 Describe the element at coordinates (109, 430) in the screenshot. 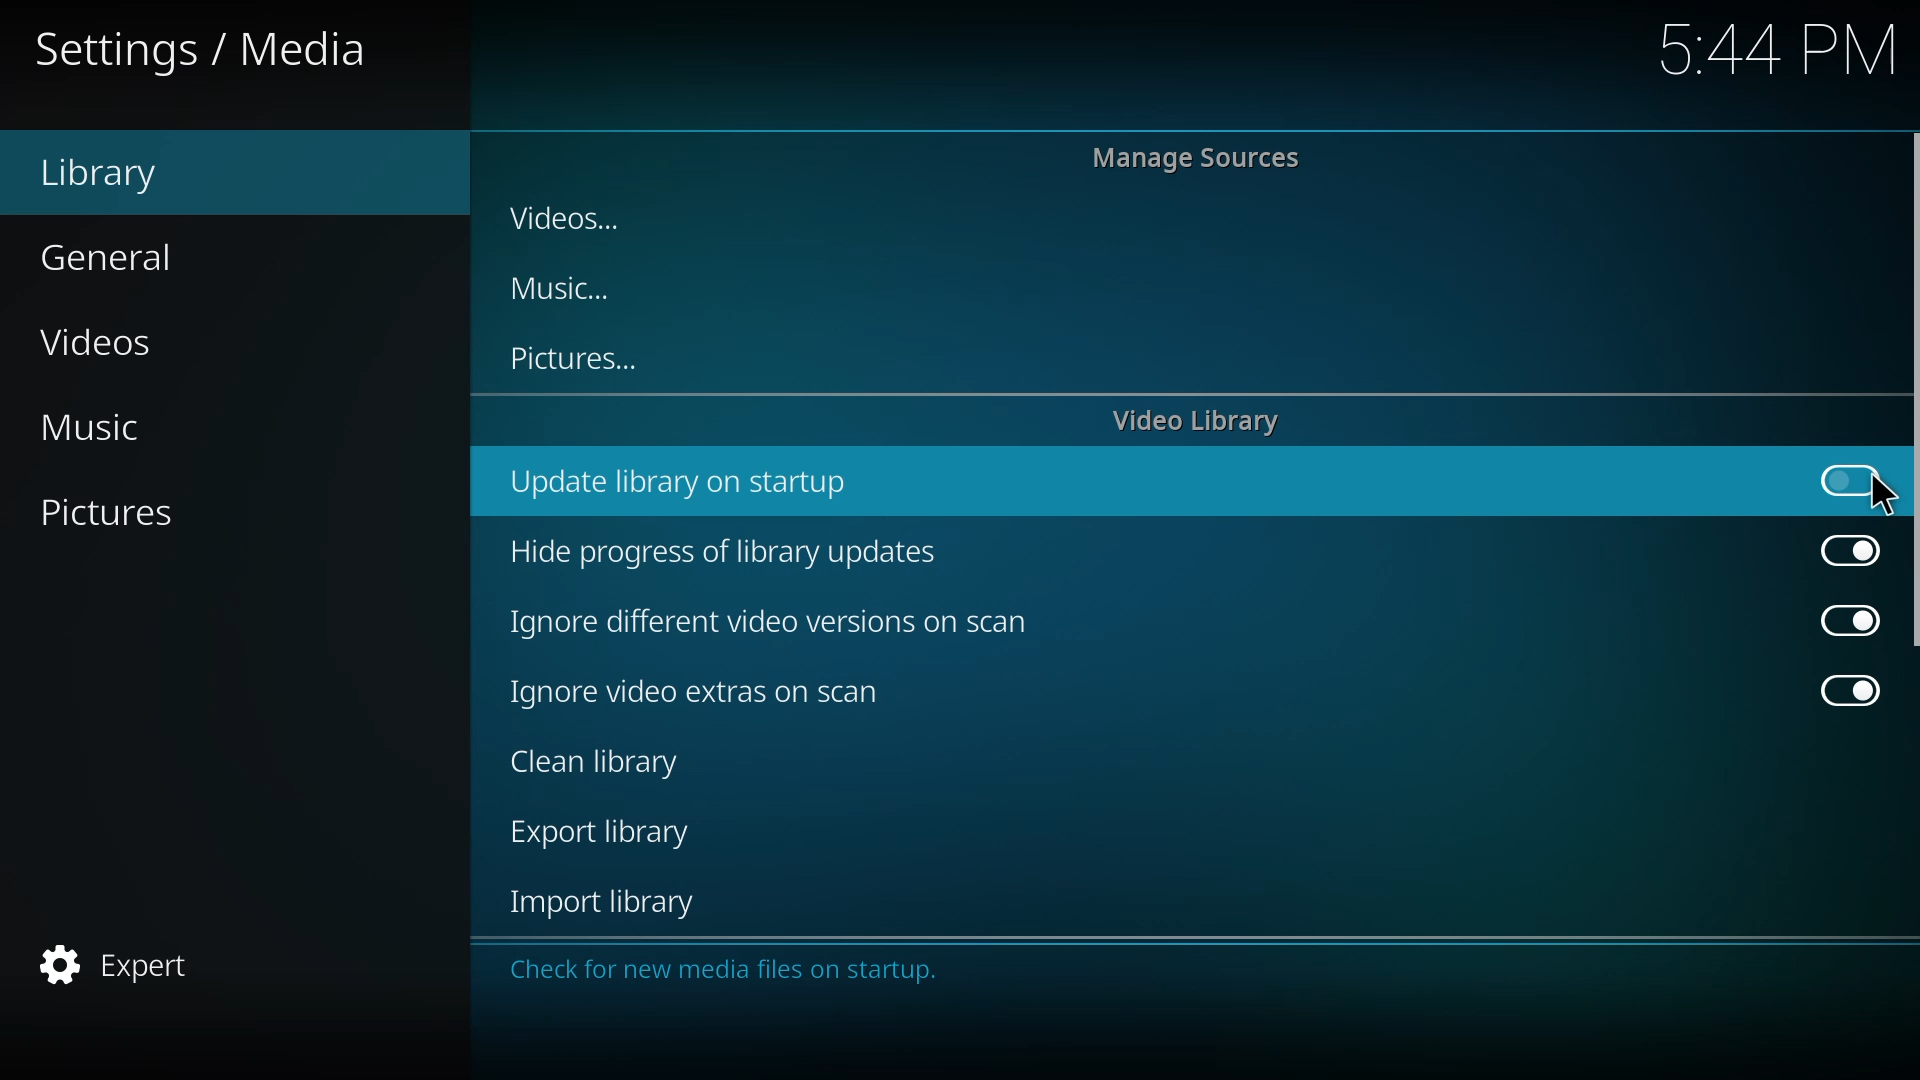

I see `music` at that location.